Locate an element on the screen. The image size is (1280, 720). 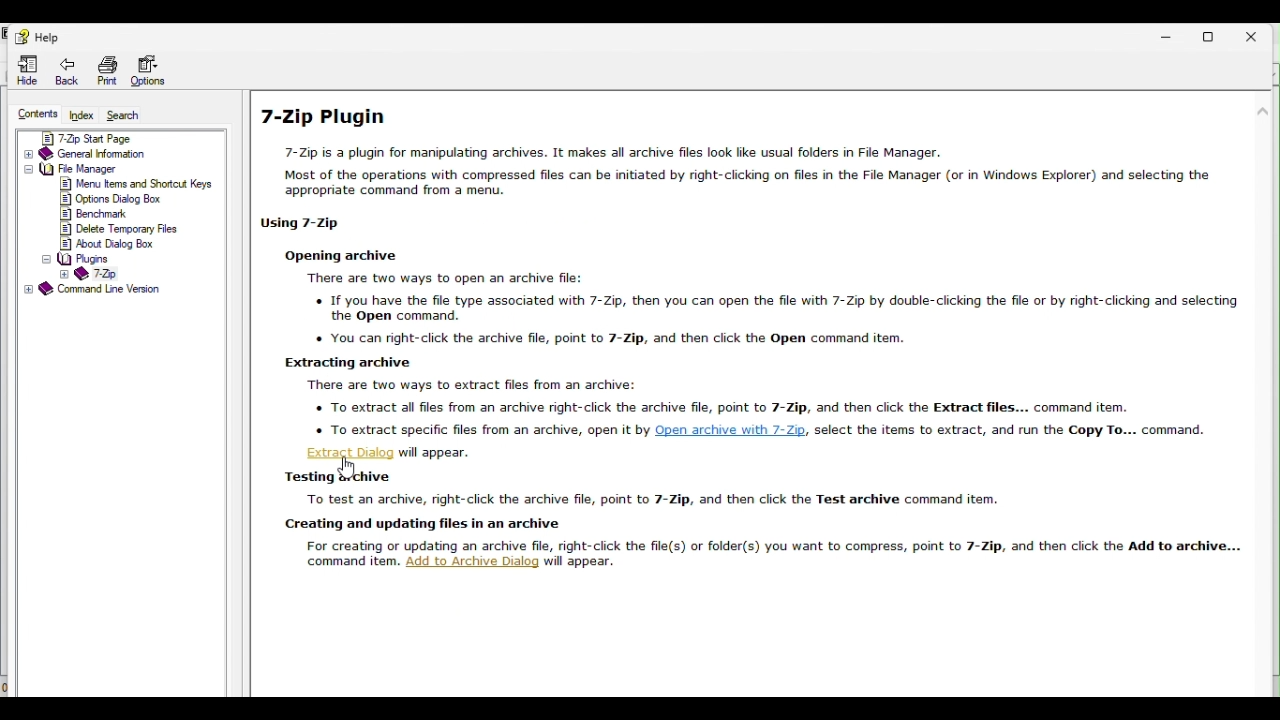
text is located at coordinates (436, 454).